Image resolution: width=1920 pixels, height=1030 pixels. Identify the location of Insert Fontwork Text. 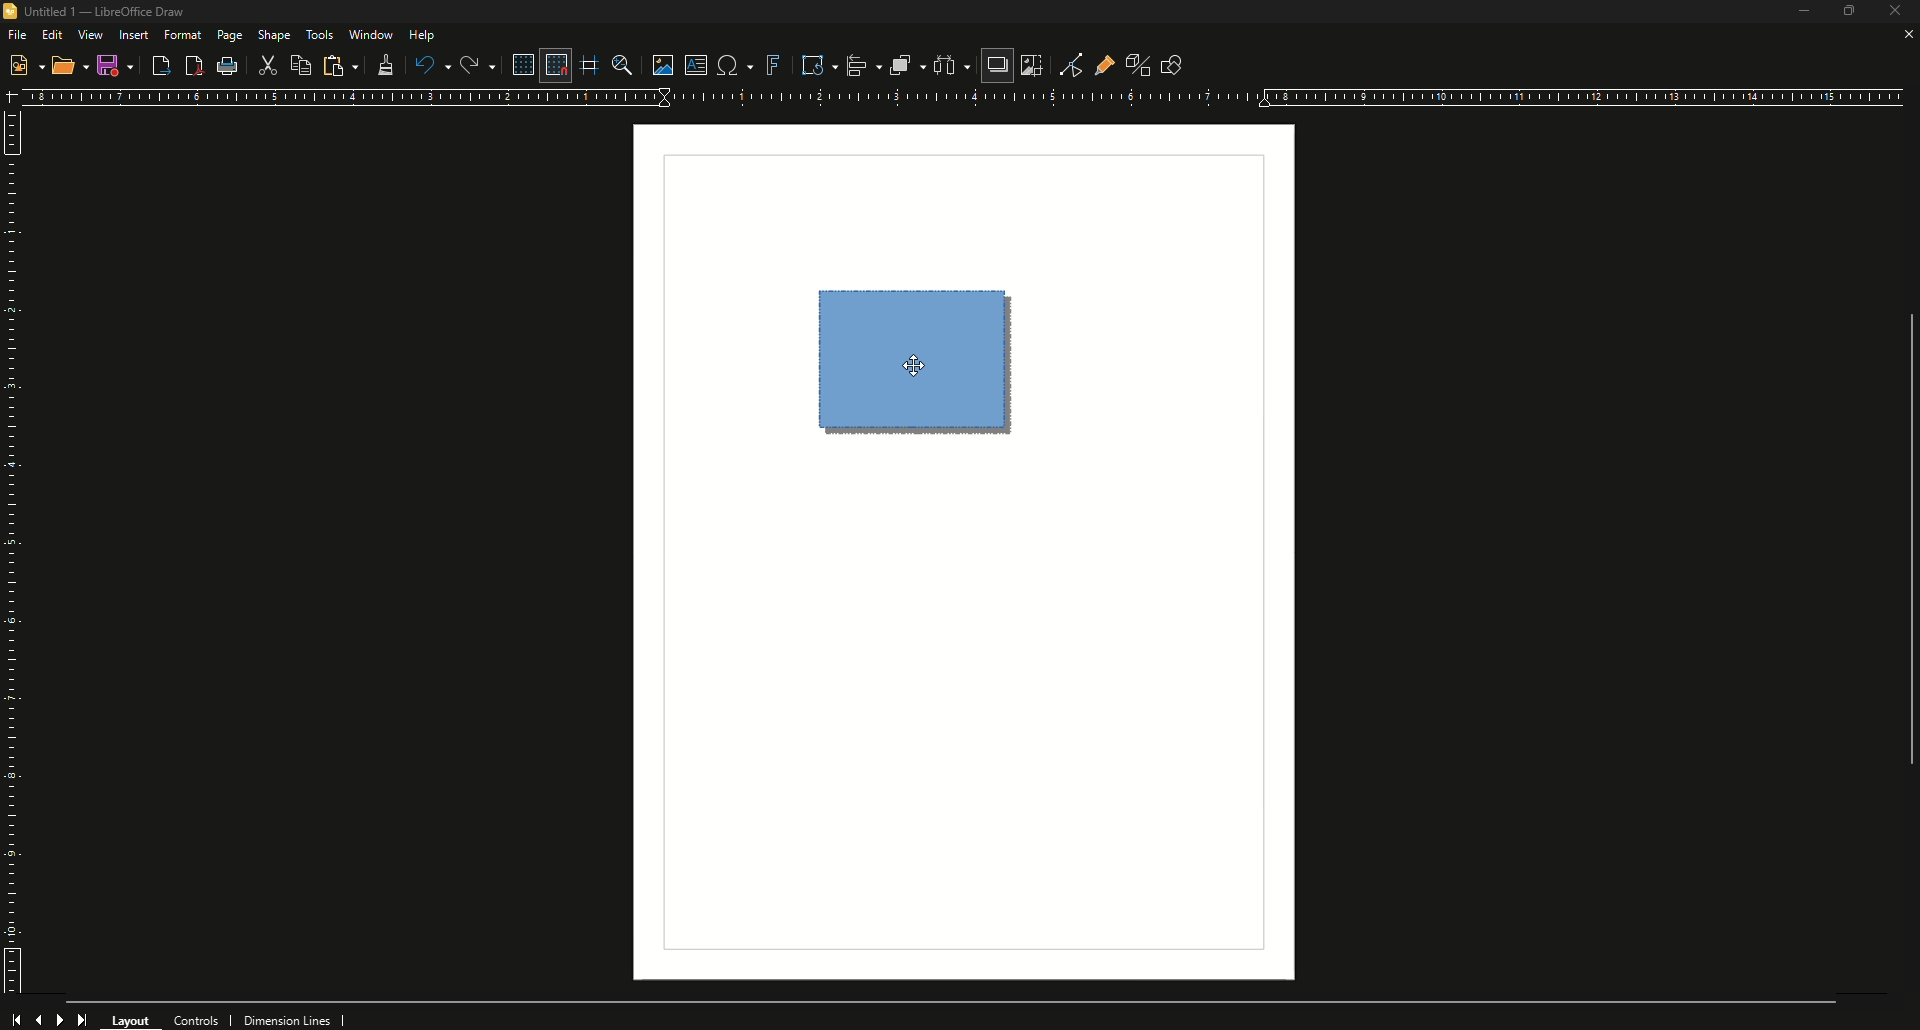
(772, 65).